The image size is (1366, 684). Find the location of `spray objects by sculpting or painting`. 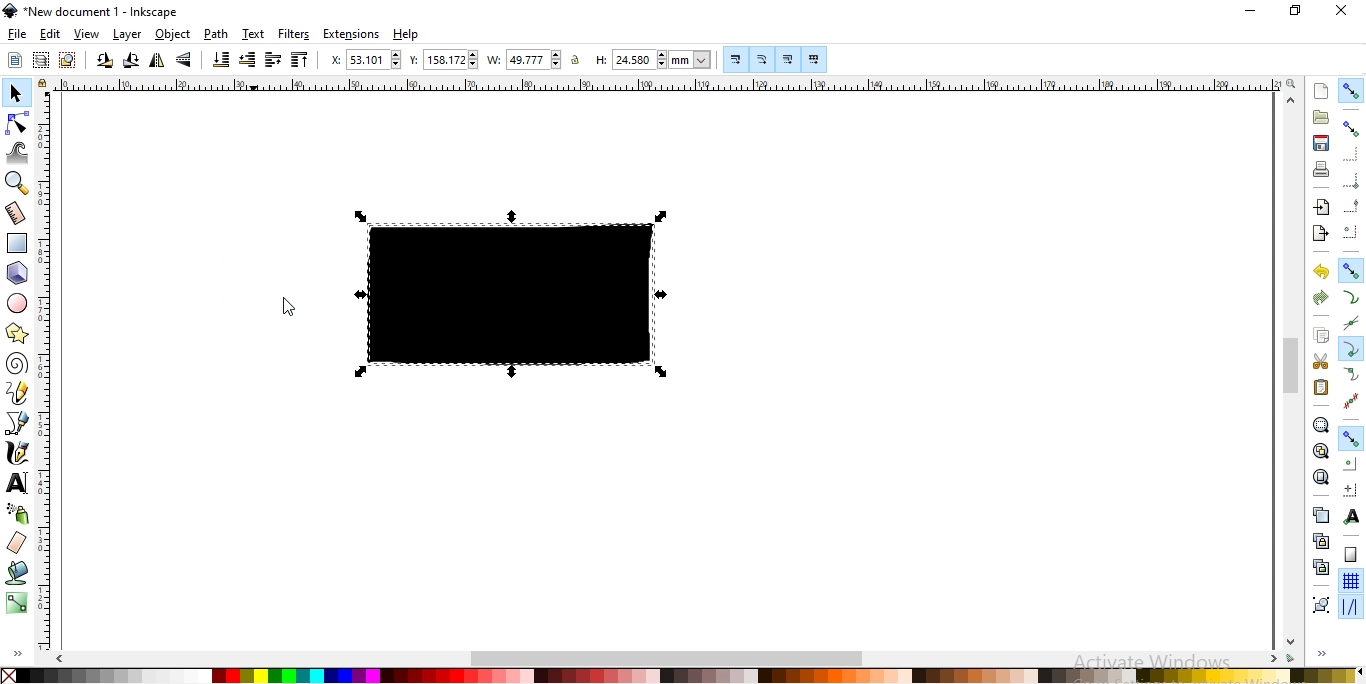

spray objects by sculpting or painting is located at coordinates (17, 513).